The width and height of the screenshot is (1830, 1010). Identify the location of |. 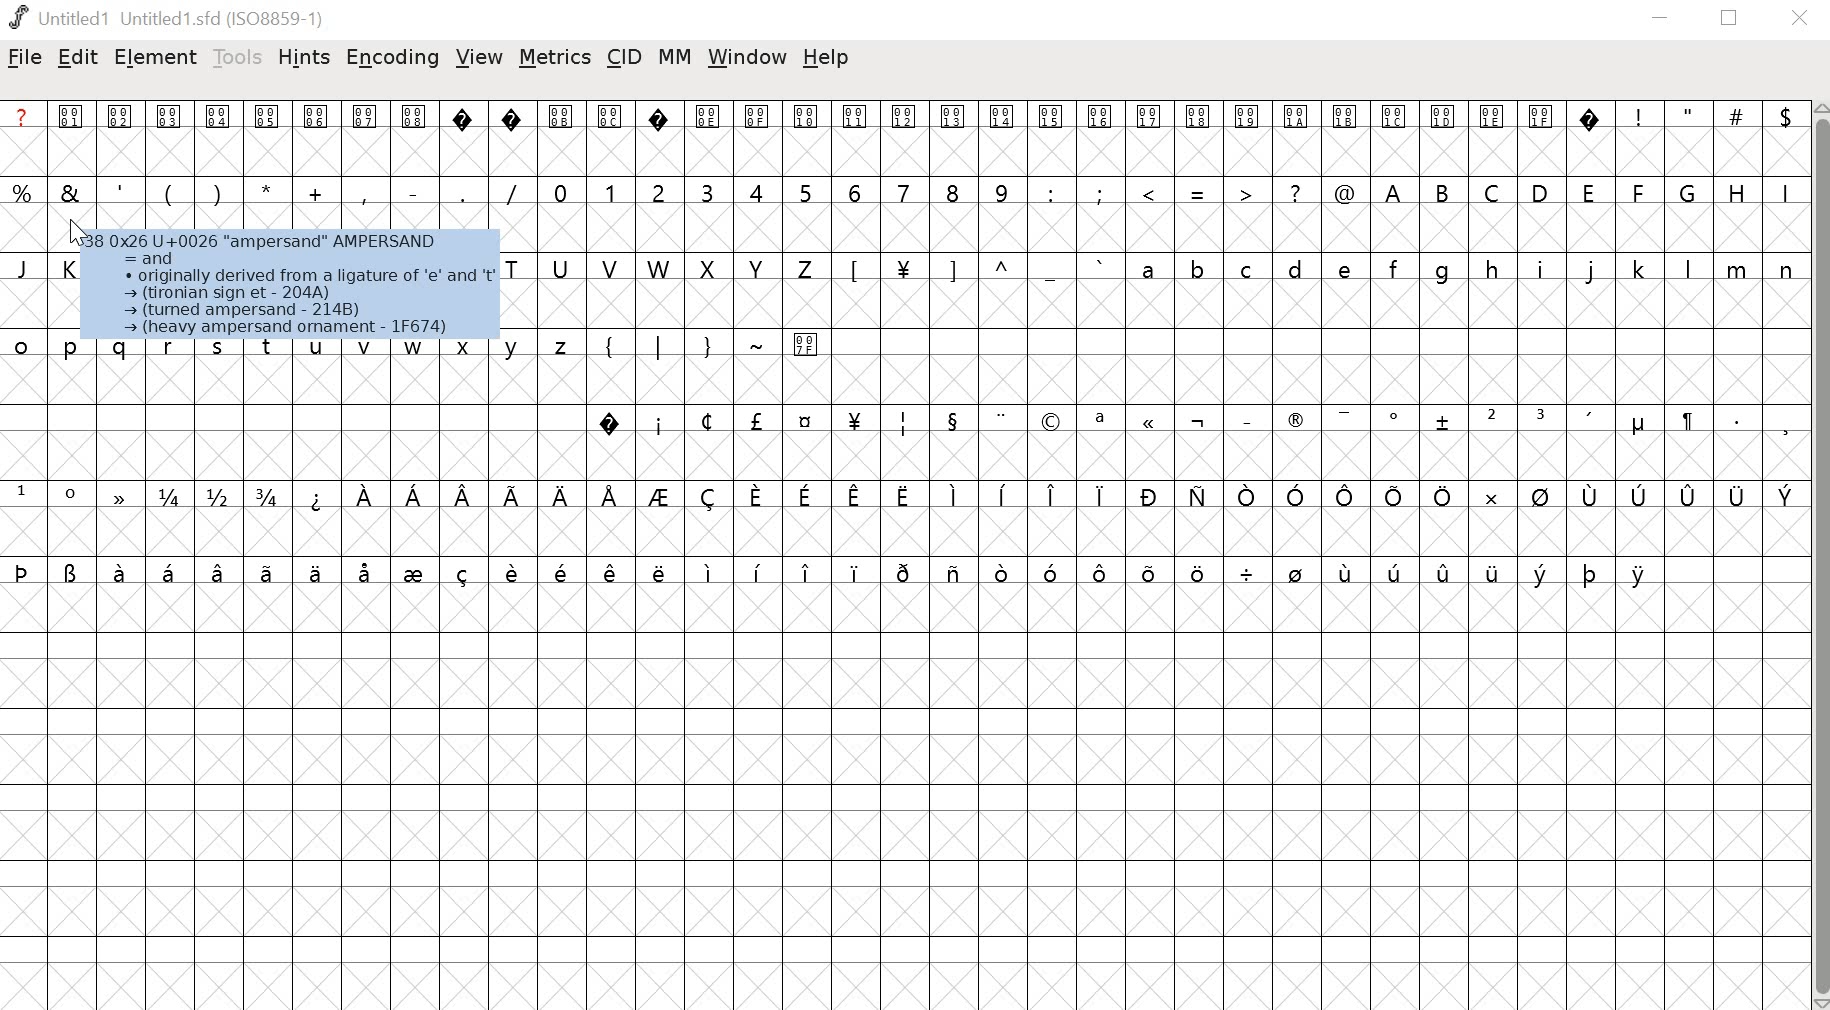
(661, 345).